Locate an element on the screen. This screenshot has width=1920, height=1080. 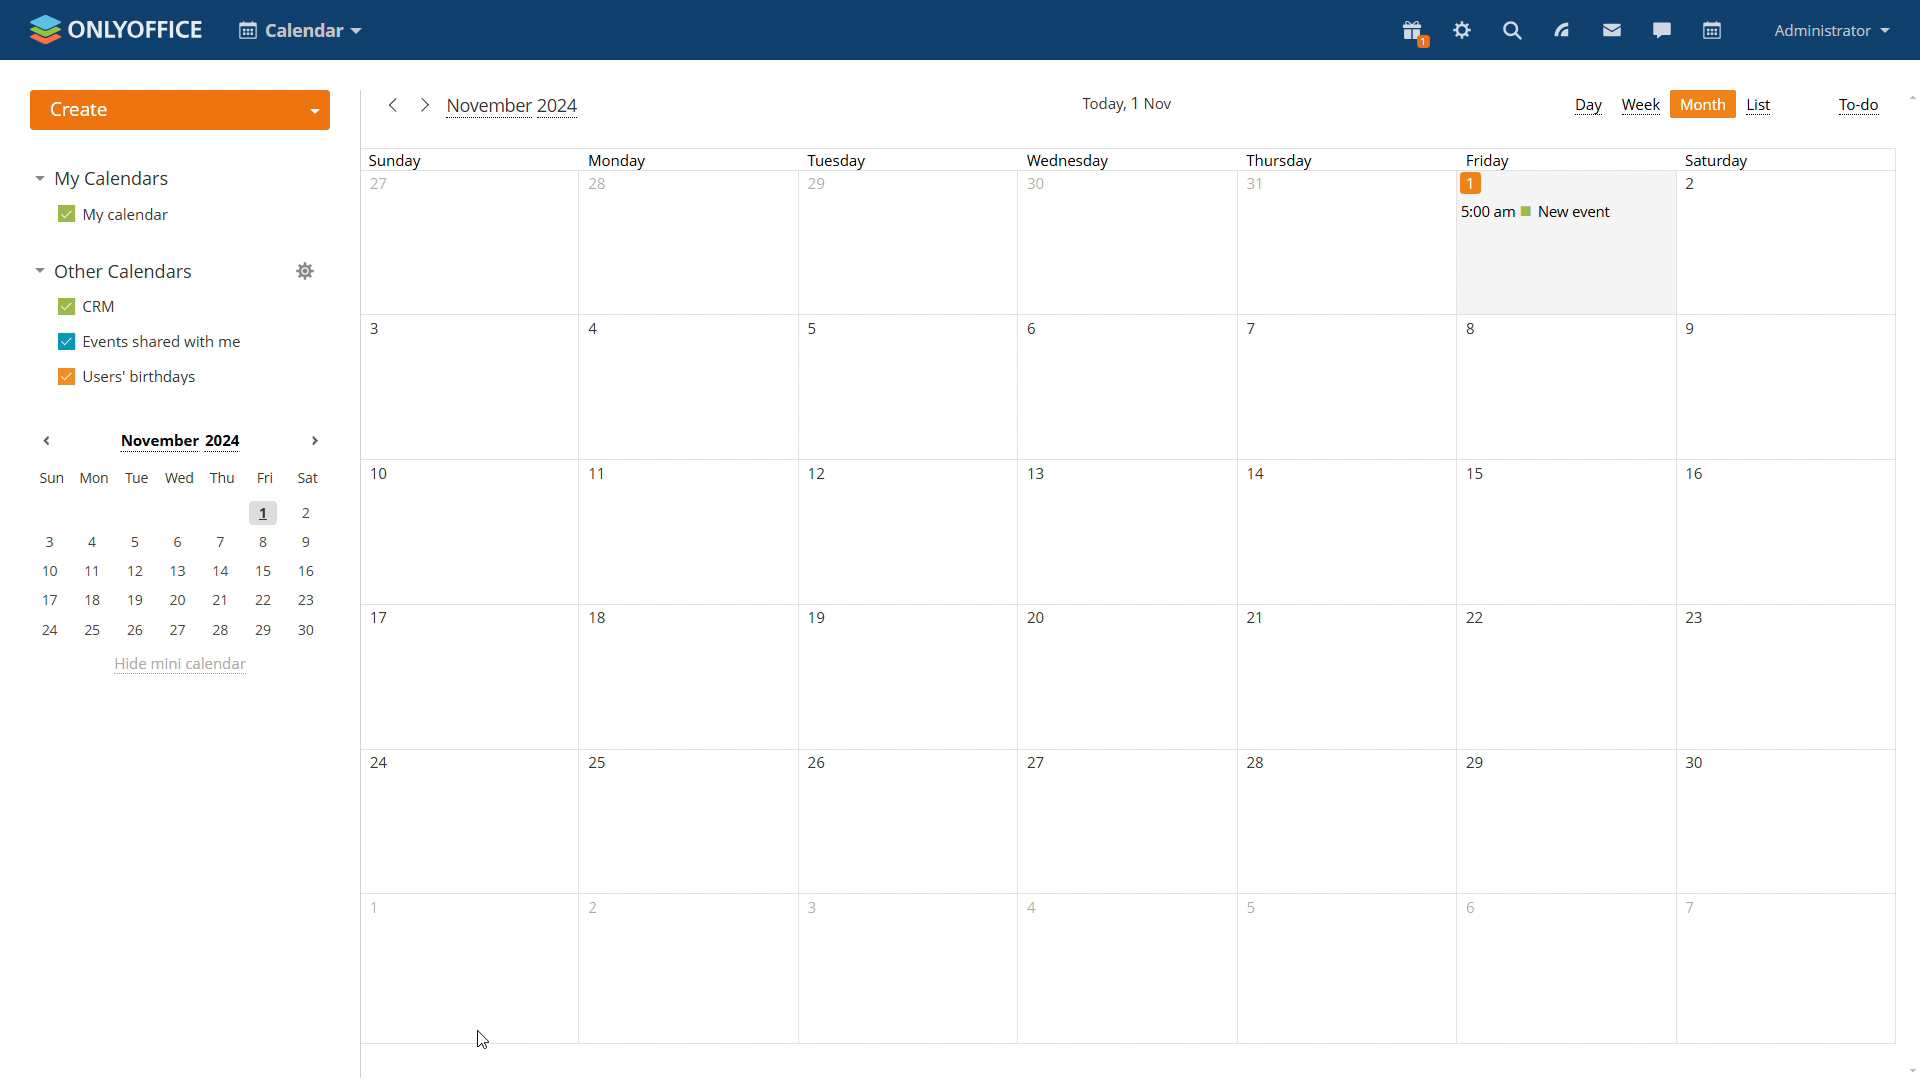
administrator is located at coordinates (1829, 32).